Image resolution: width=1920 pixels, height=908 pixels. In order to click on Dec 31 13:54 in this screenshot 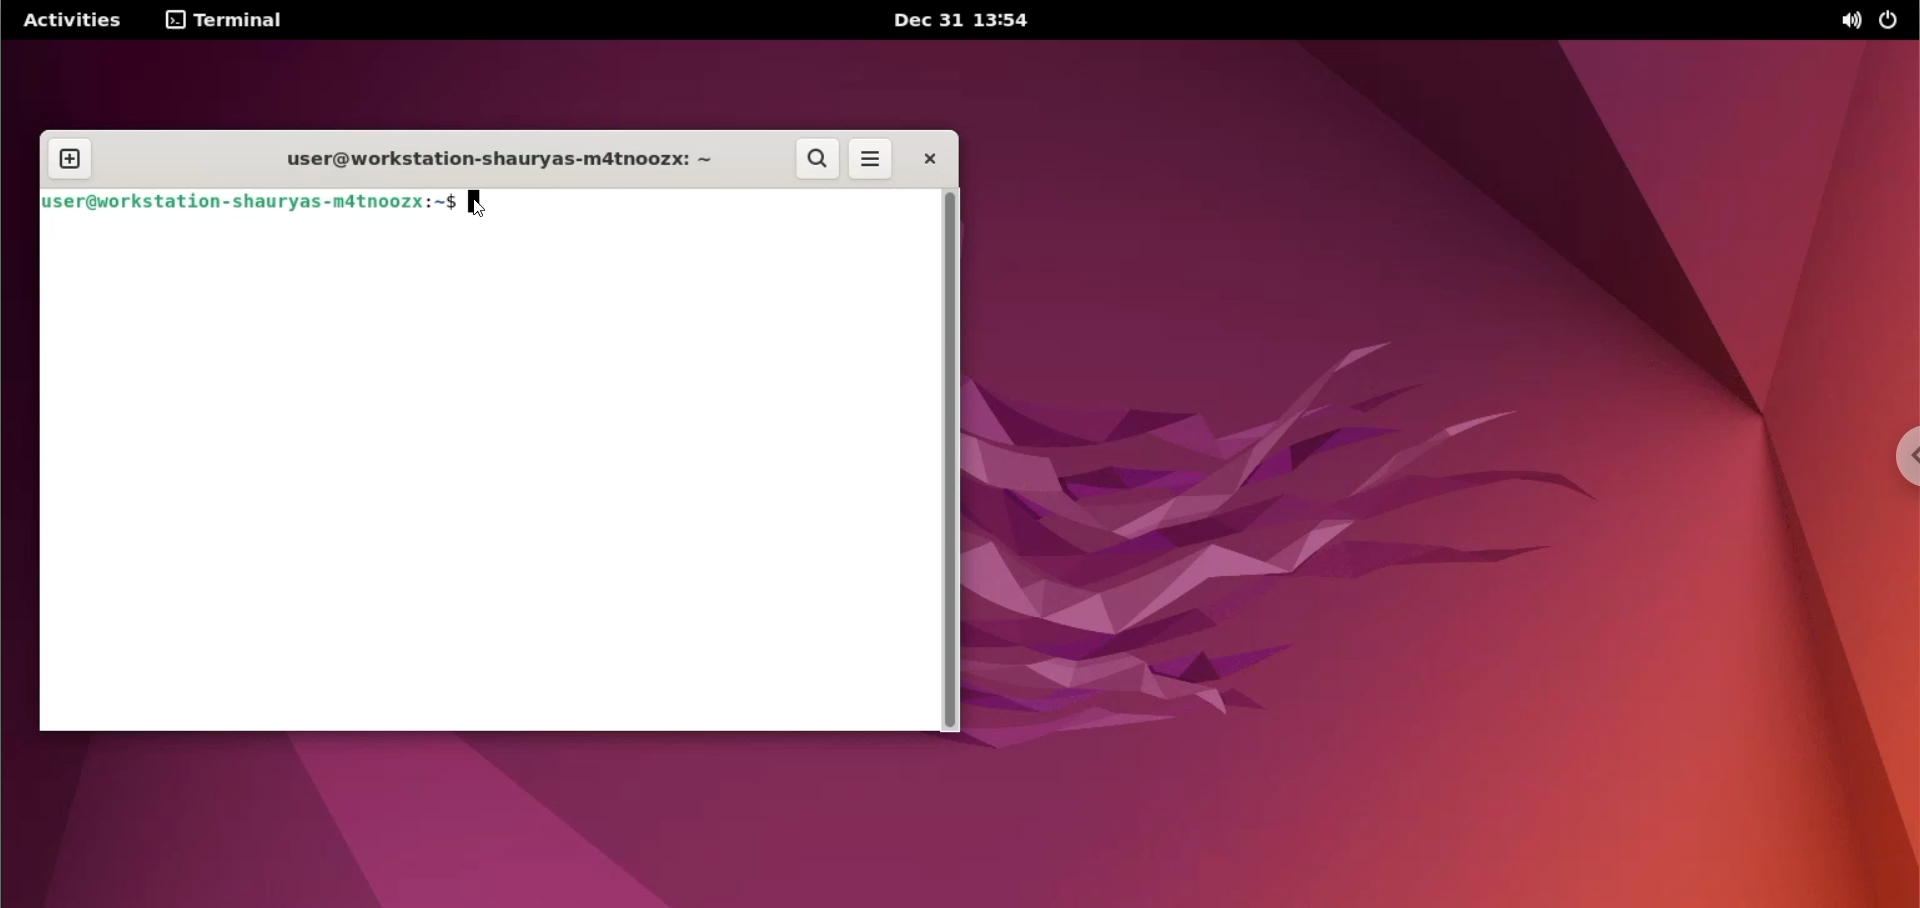, I will do `click(969, 19)`.